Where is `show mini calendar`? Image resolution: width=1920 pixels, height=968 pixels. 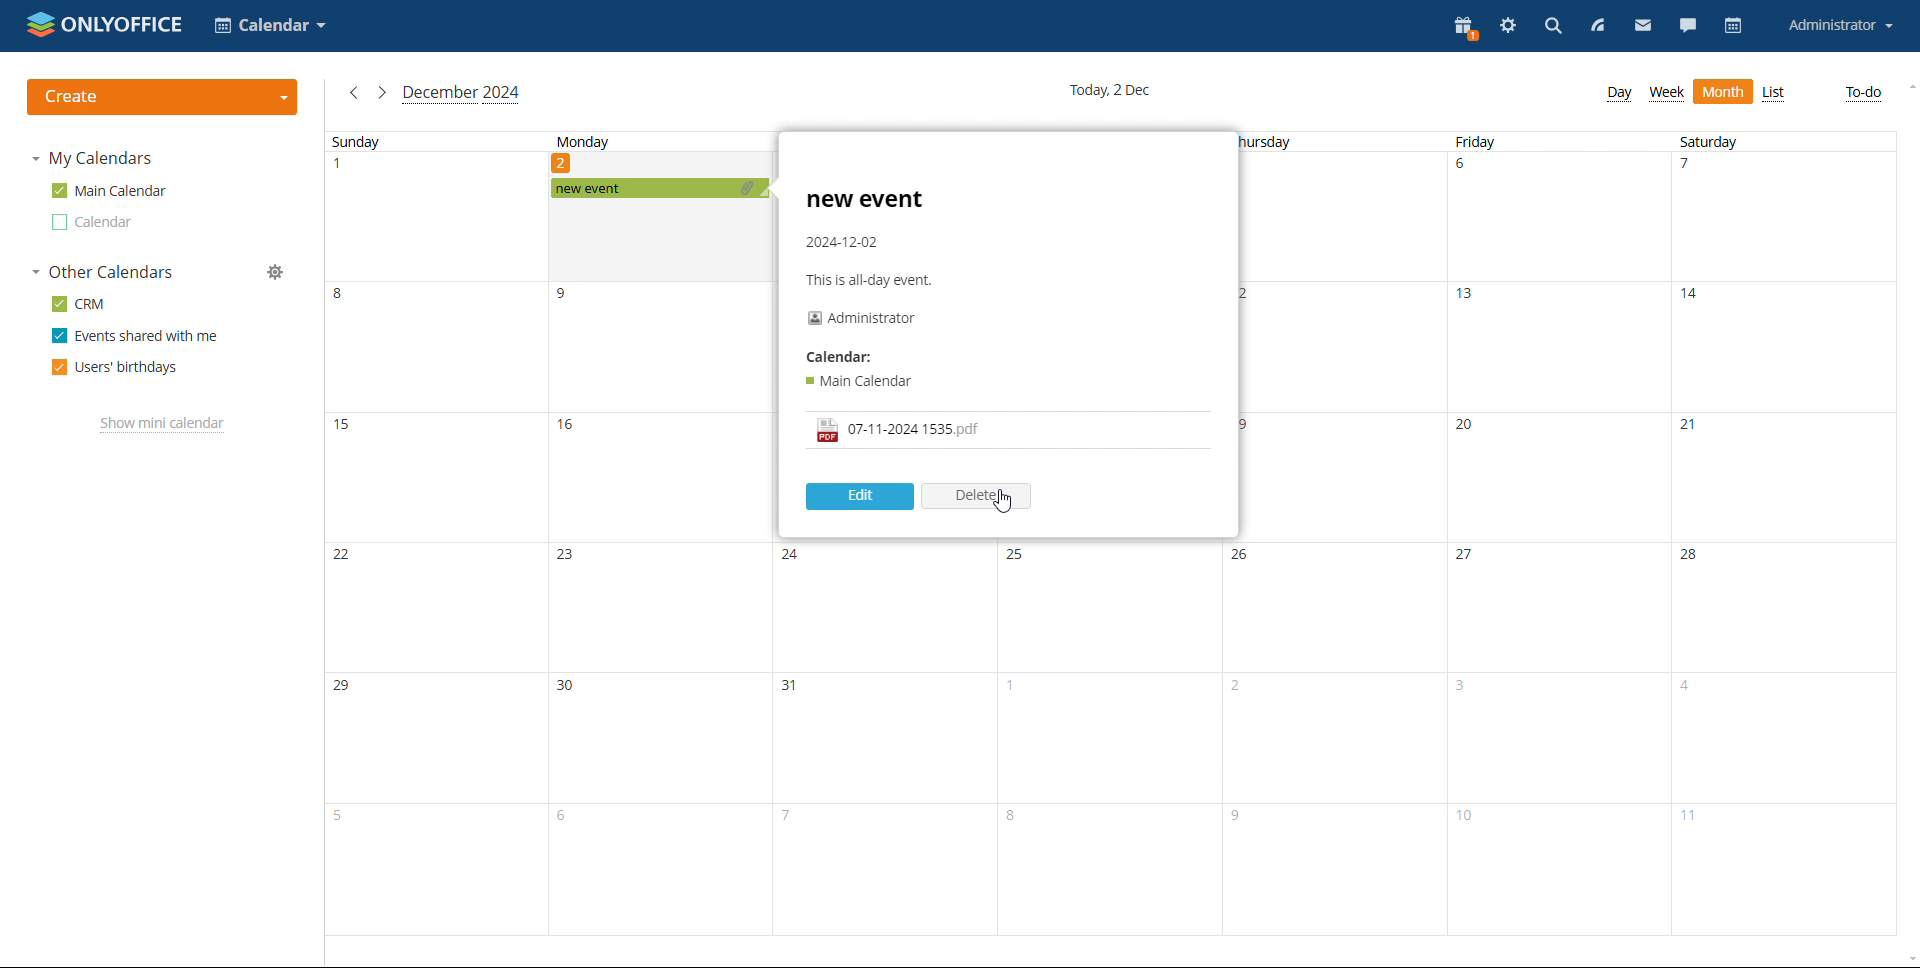 show mini calendar is located at coordinates (164, 424).